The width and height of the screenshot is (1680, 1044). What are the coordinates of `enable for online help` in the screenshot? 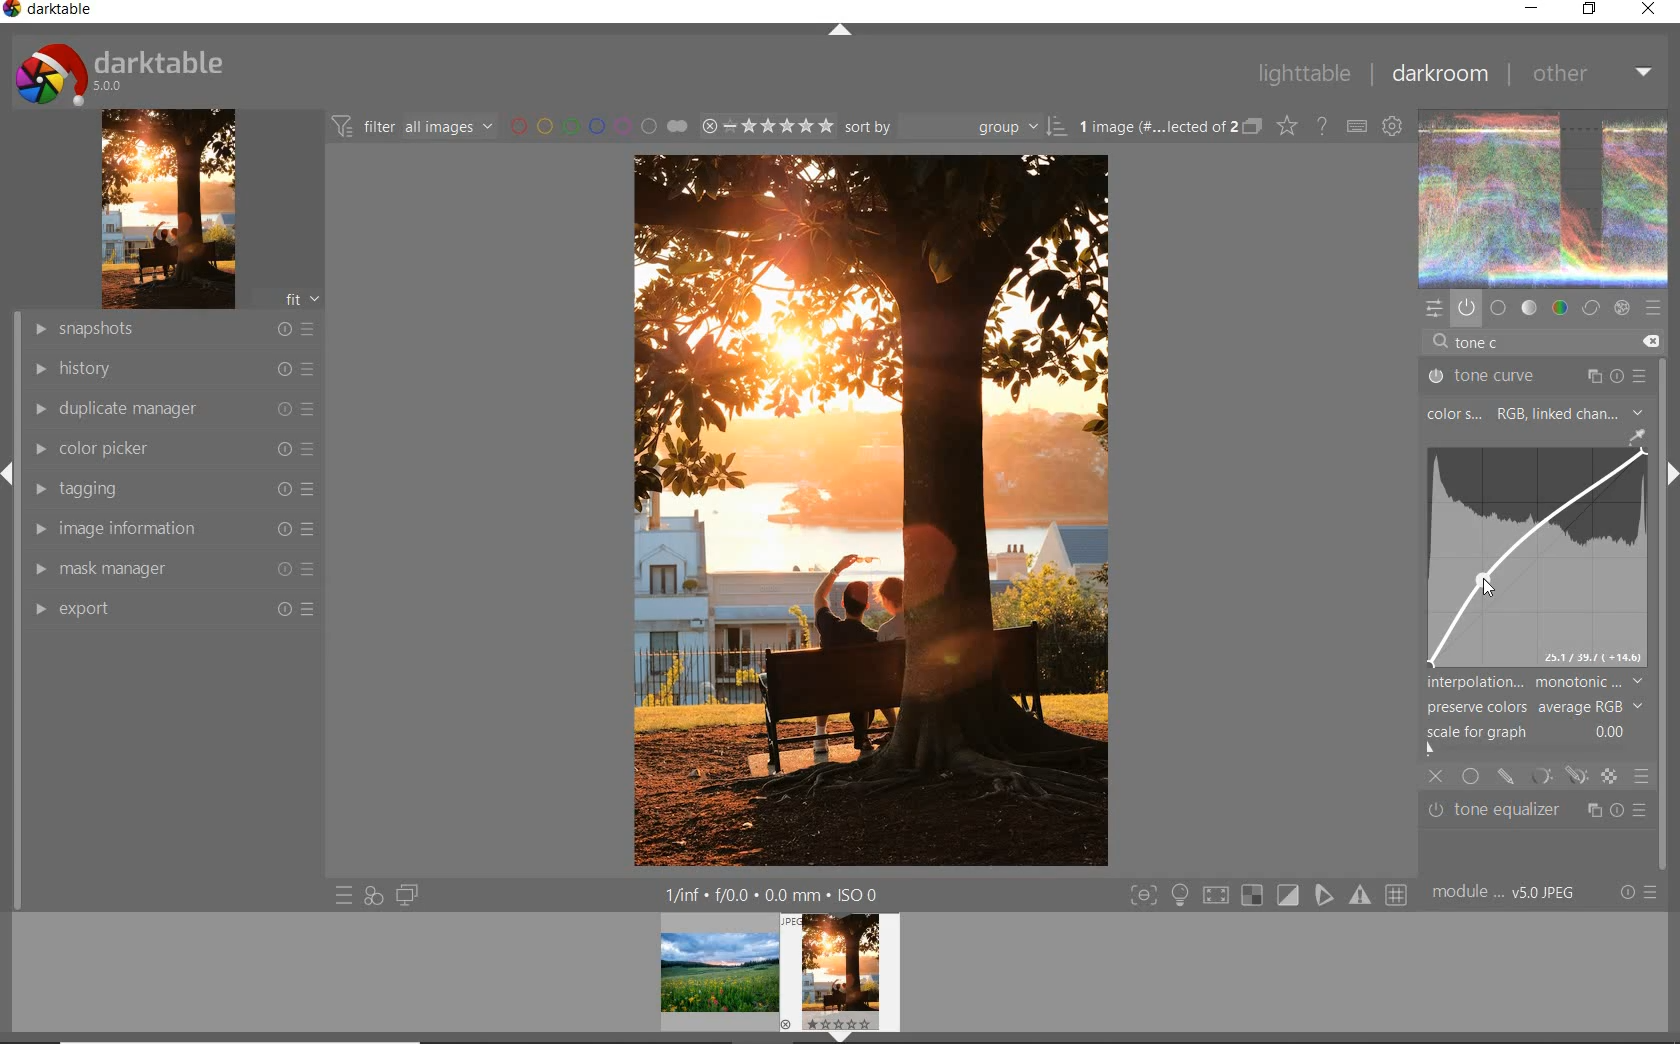 It's located at (1325, 128).